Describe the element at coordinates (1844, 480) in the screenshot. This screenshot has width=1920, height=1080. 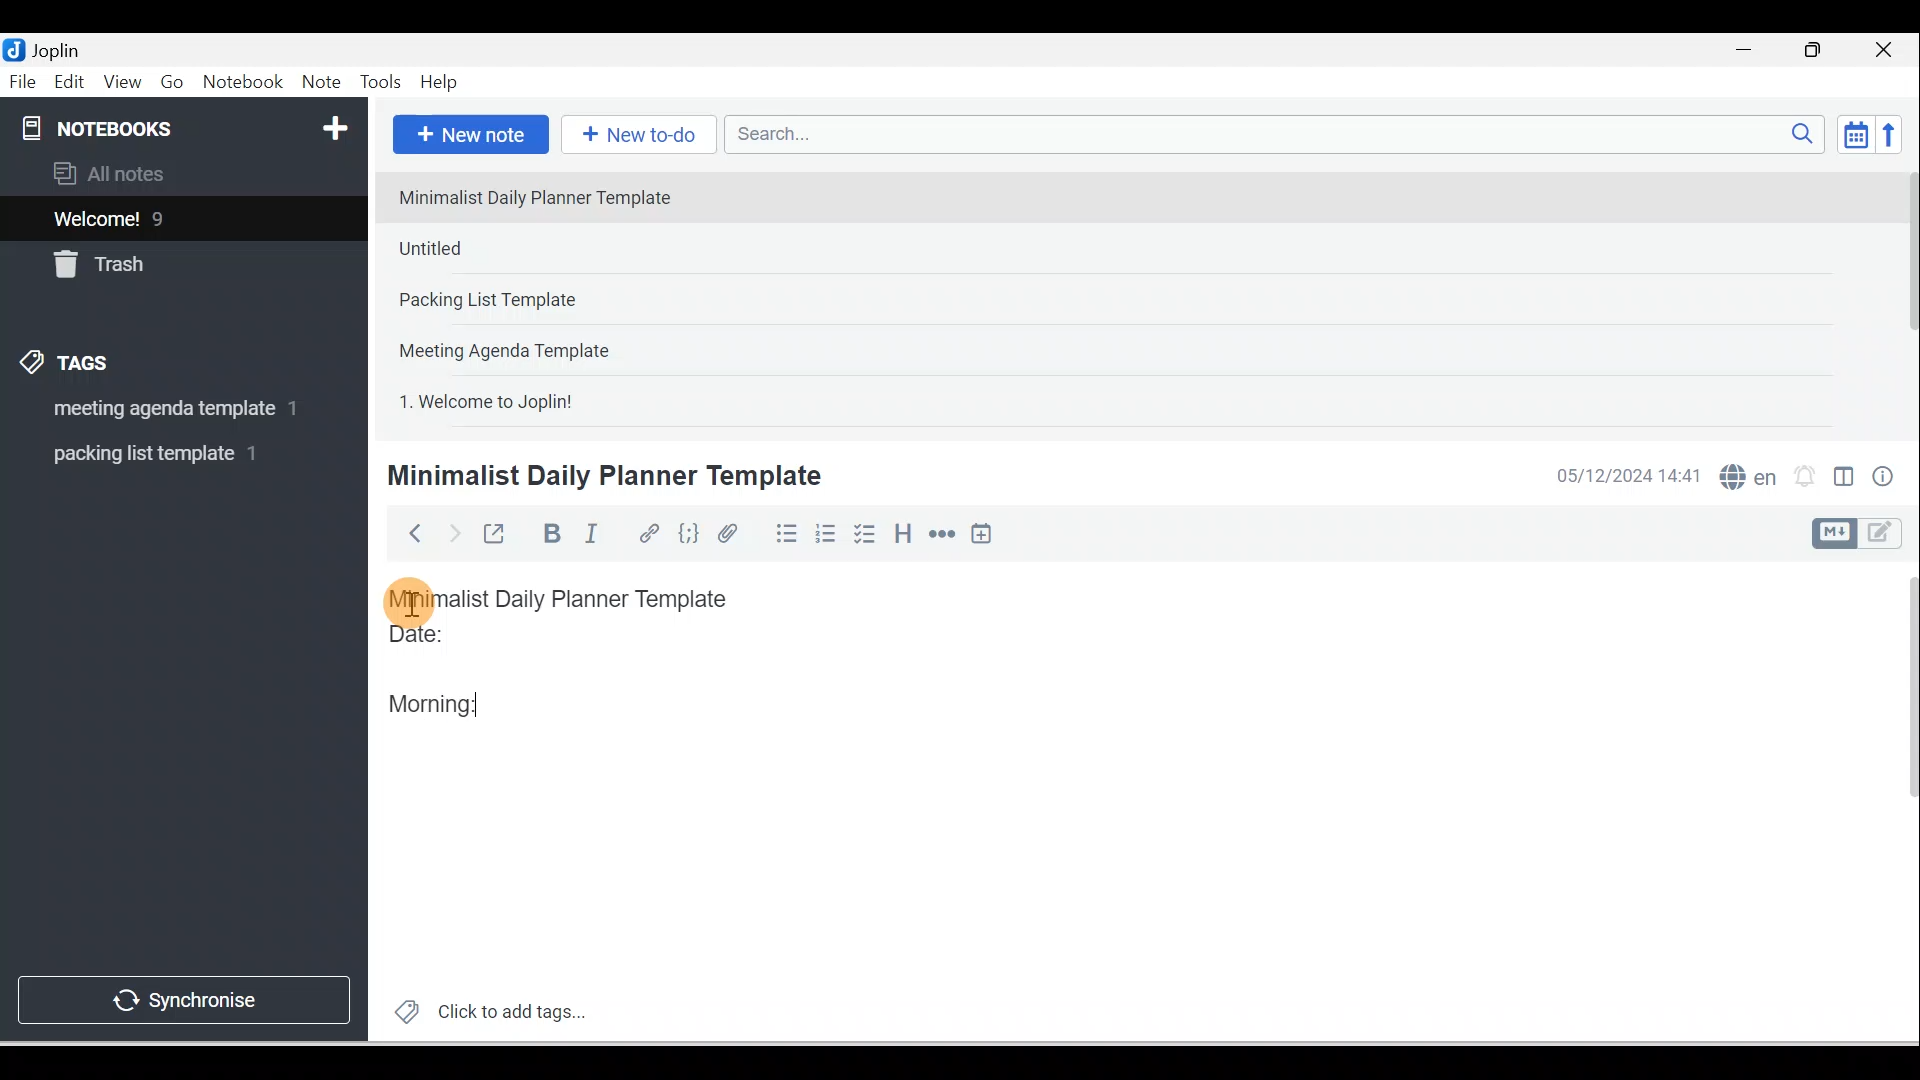
I see `Toggle editors` at that location.